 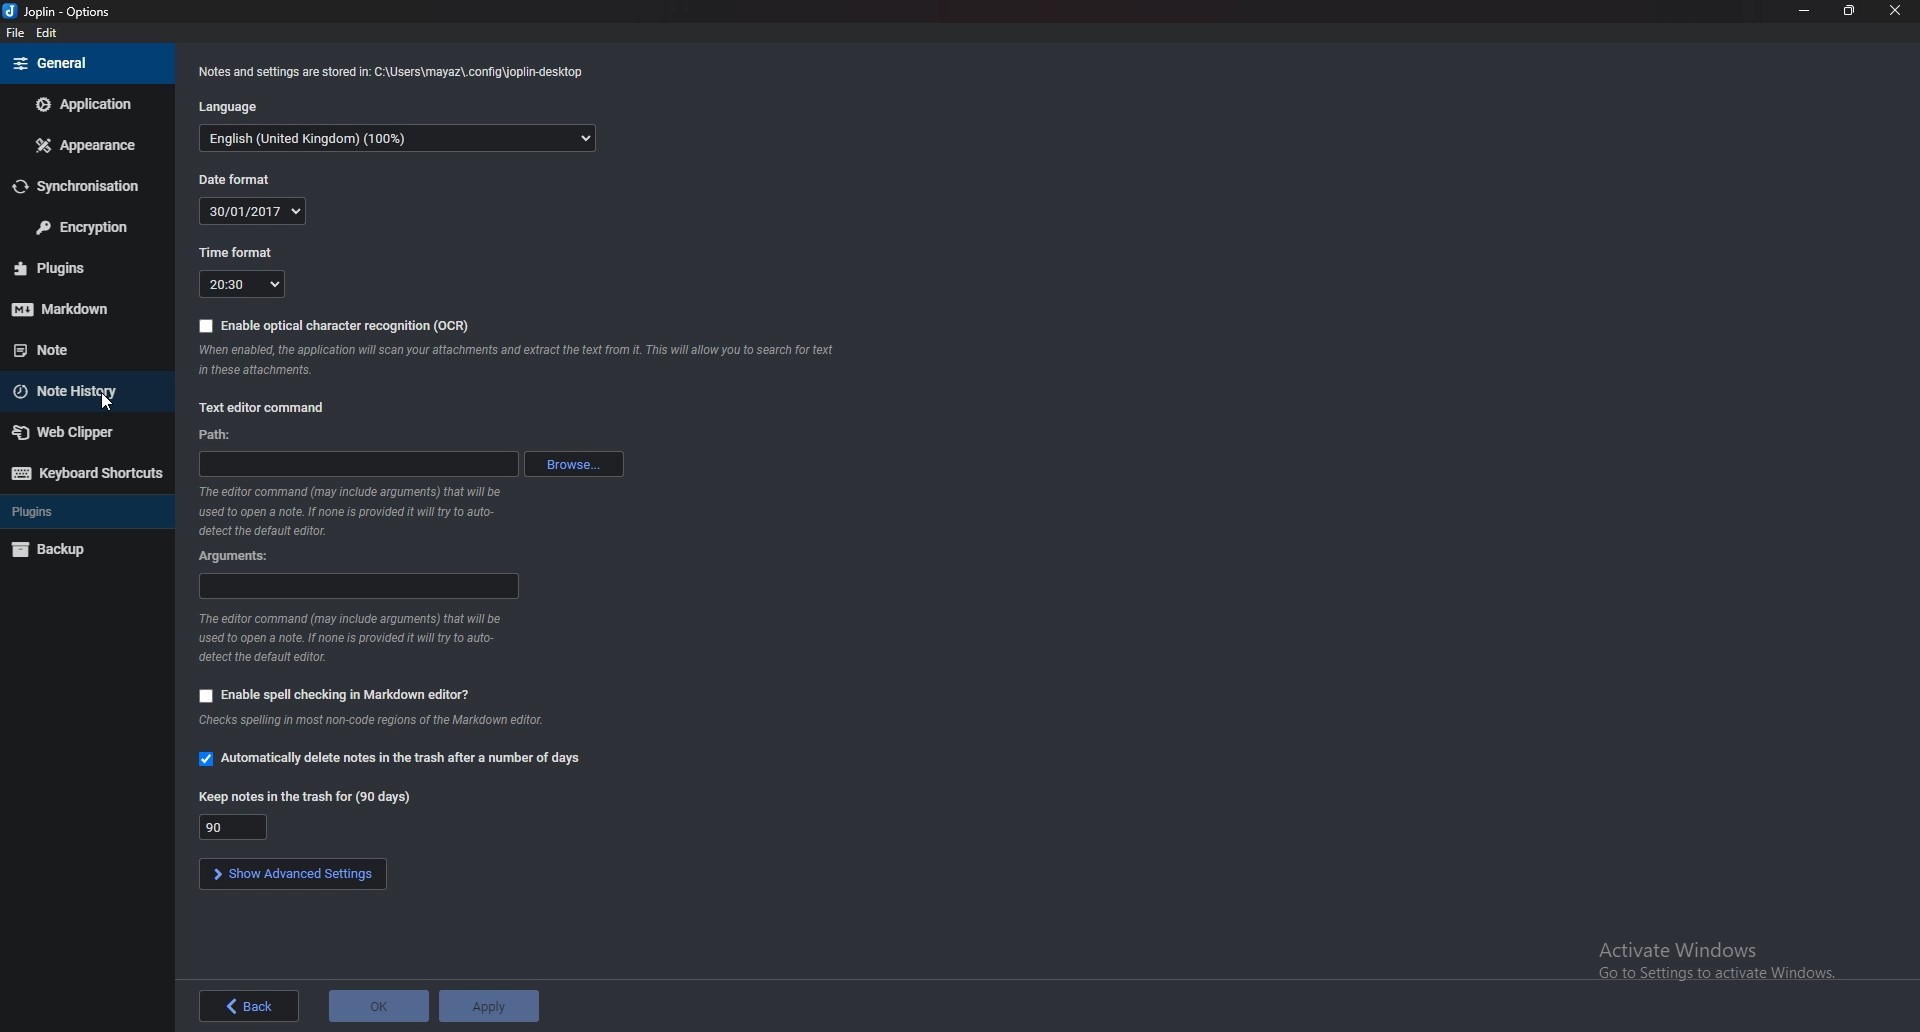 I want to click on path, so click(x=356, y=465).